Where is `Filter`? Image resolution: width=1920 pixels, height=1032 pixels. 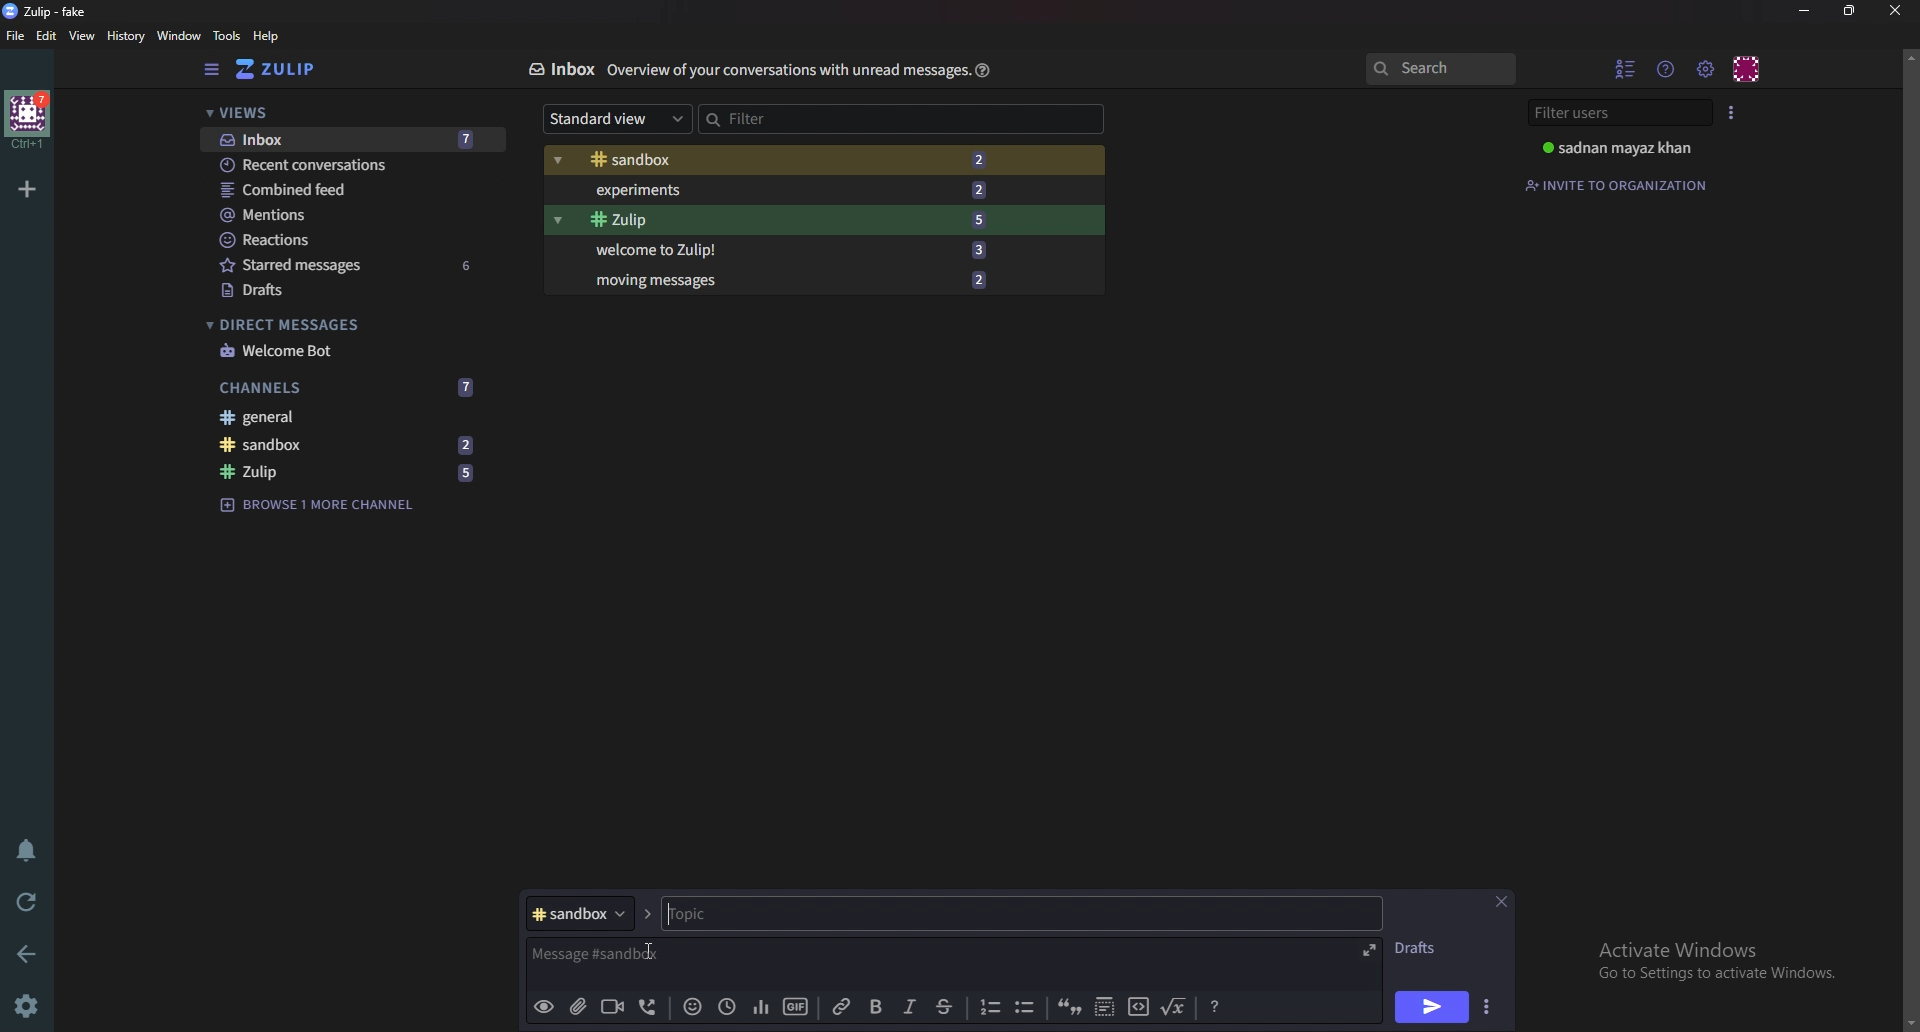 Filter is located at coordinates (784, 118).